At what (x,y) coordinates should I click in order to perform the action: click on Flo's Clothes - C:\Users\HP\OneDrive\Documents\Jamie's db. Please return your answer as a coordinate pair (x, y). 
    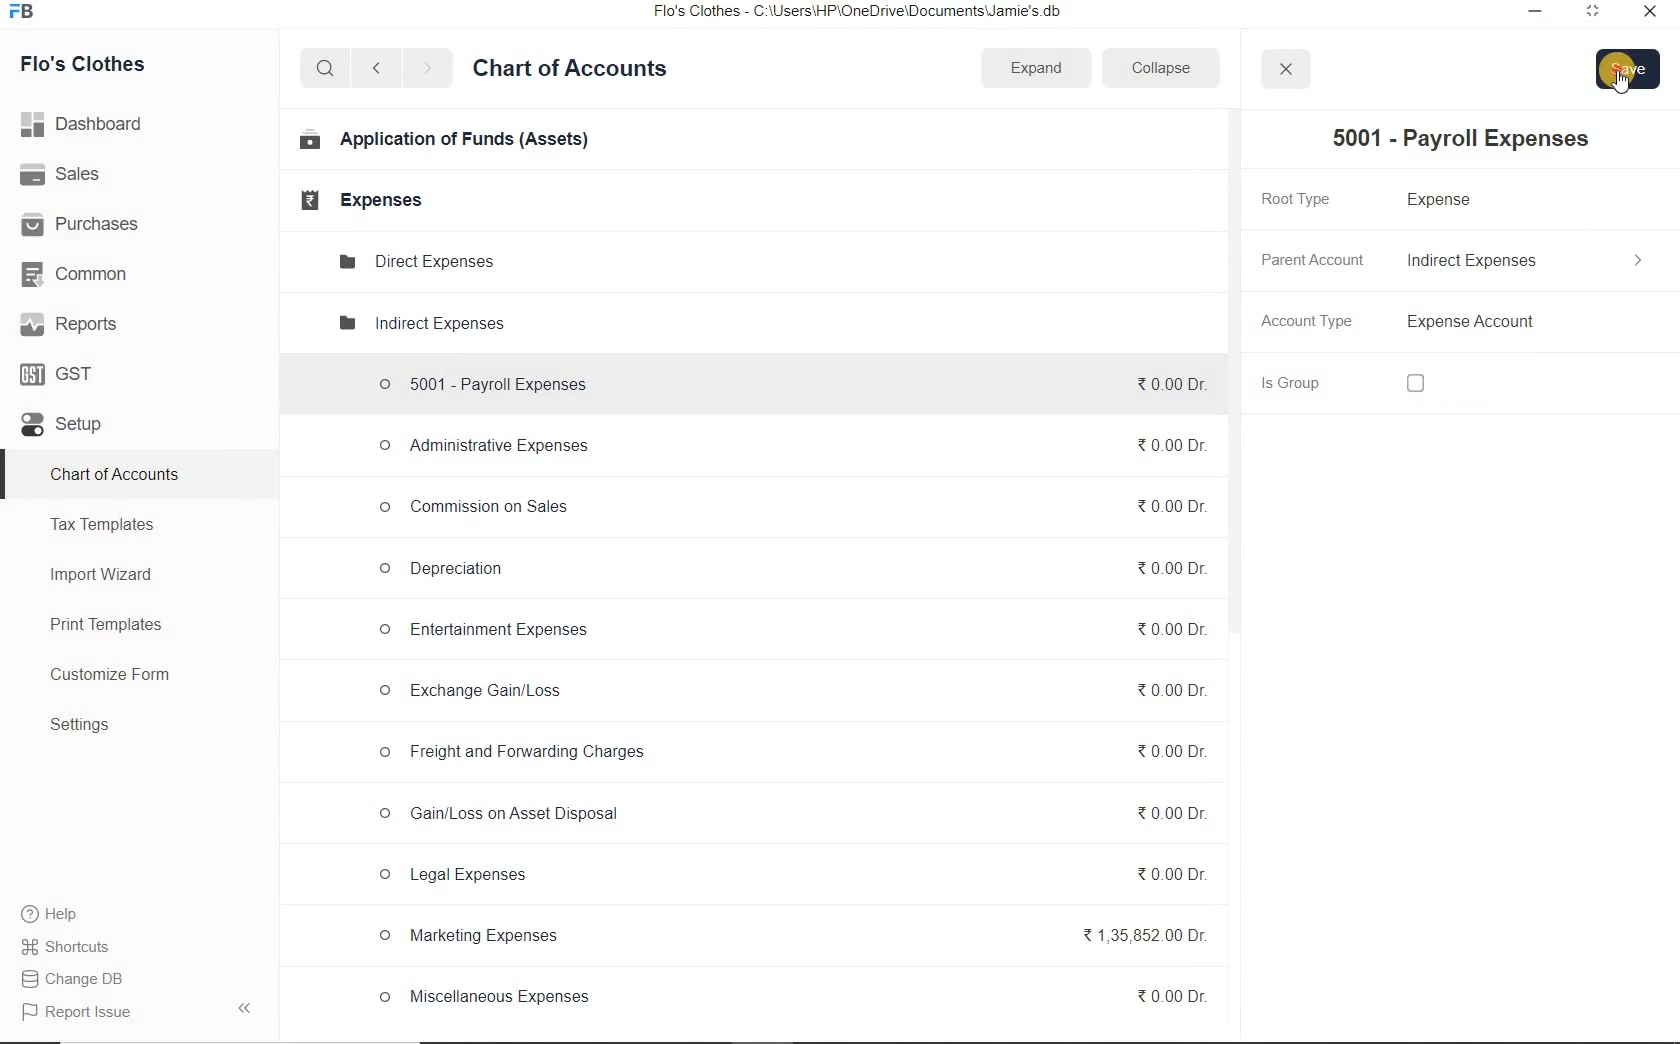
    Looking at the image, I should click on (870, 13).